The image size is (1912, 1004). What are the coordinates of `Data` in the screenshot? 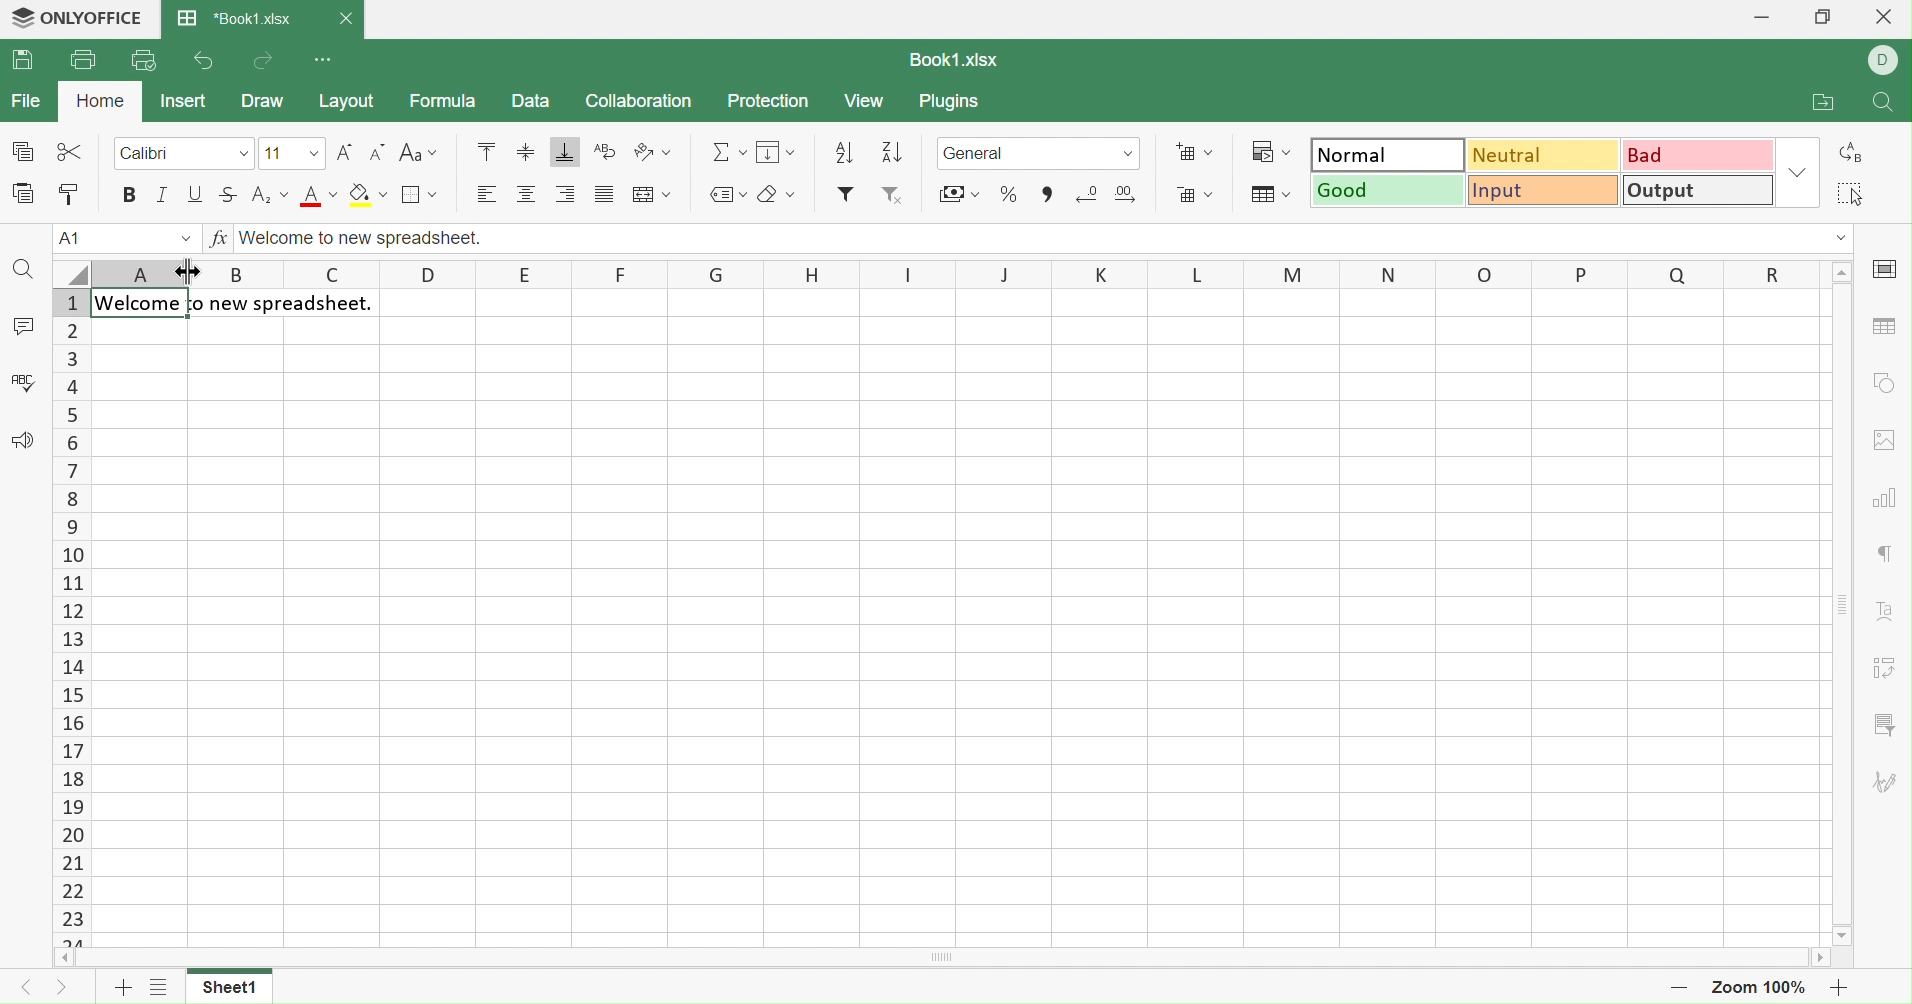 It's located at (530, 102).